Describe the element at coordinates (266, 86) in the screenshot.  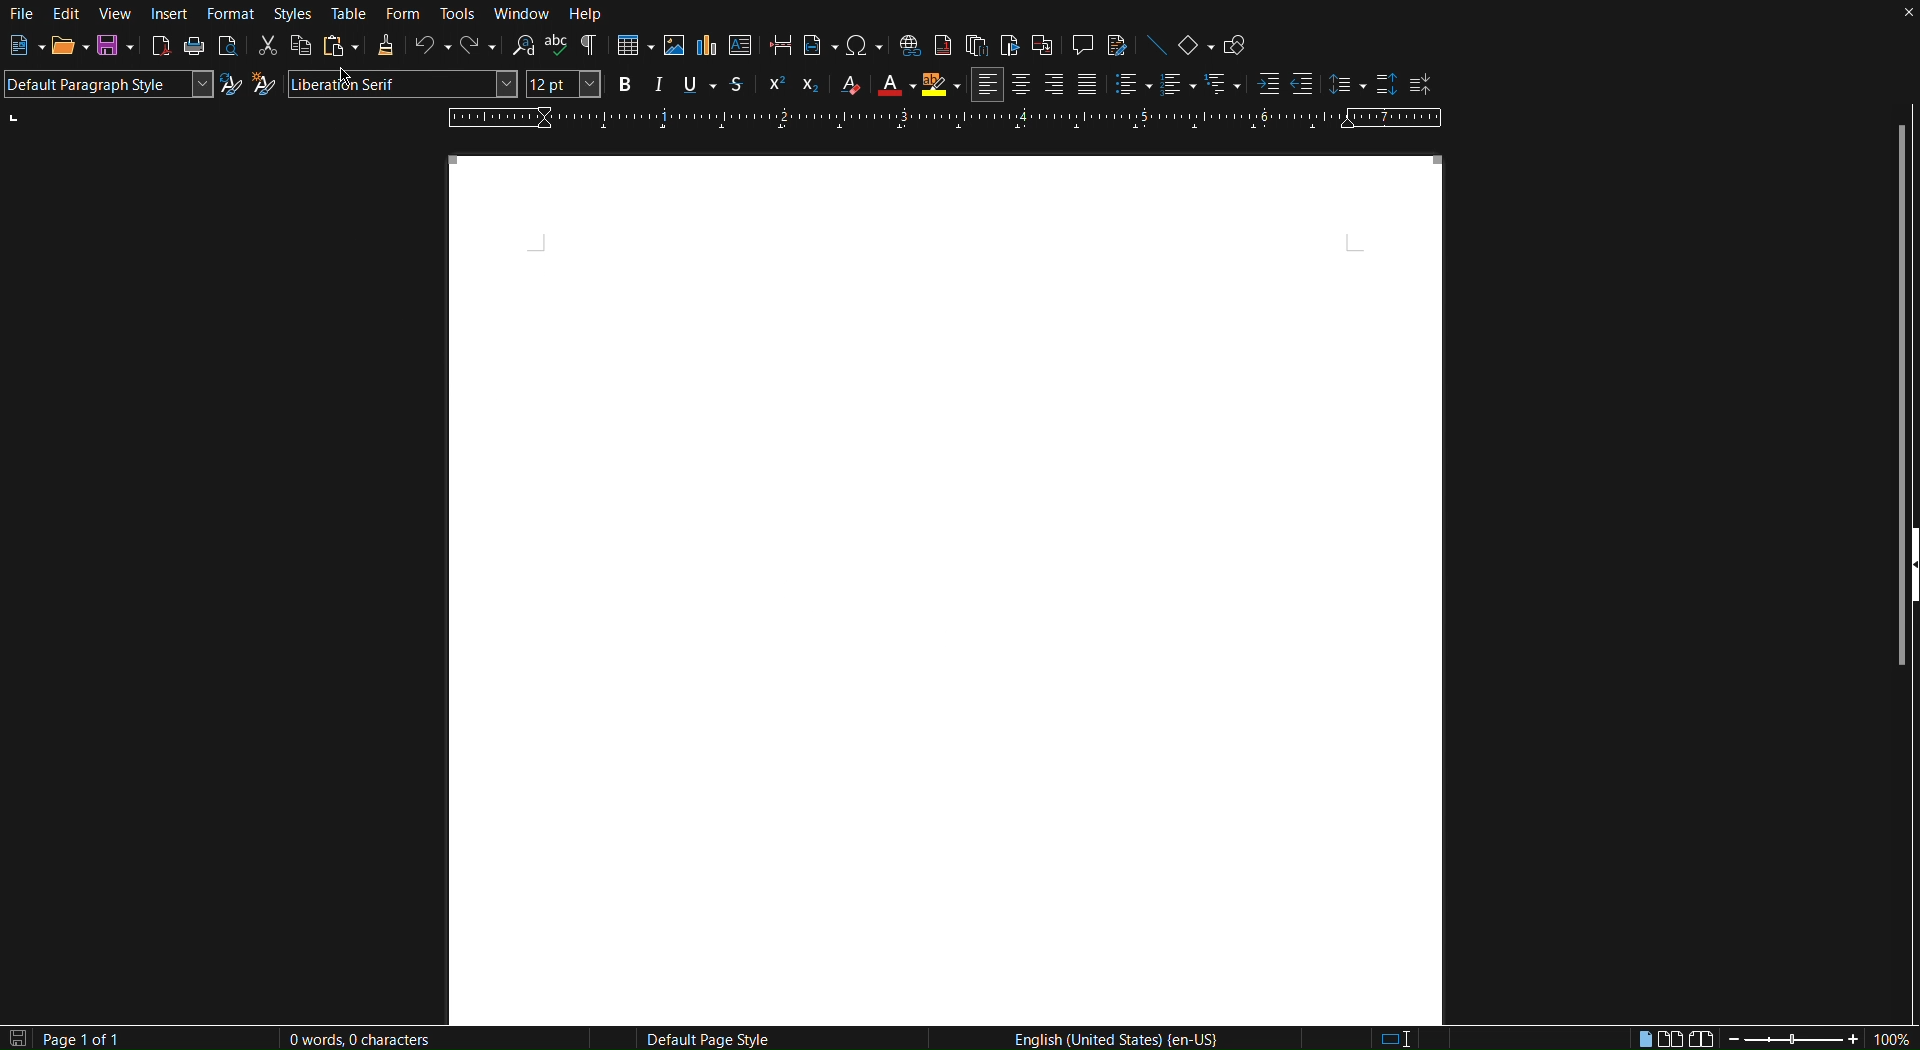
I see `New Style from Selection` at that location.